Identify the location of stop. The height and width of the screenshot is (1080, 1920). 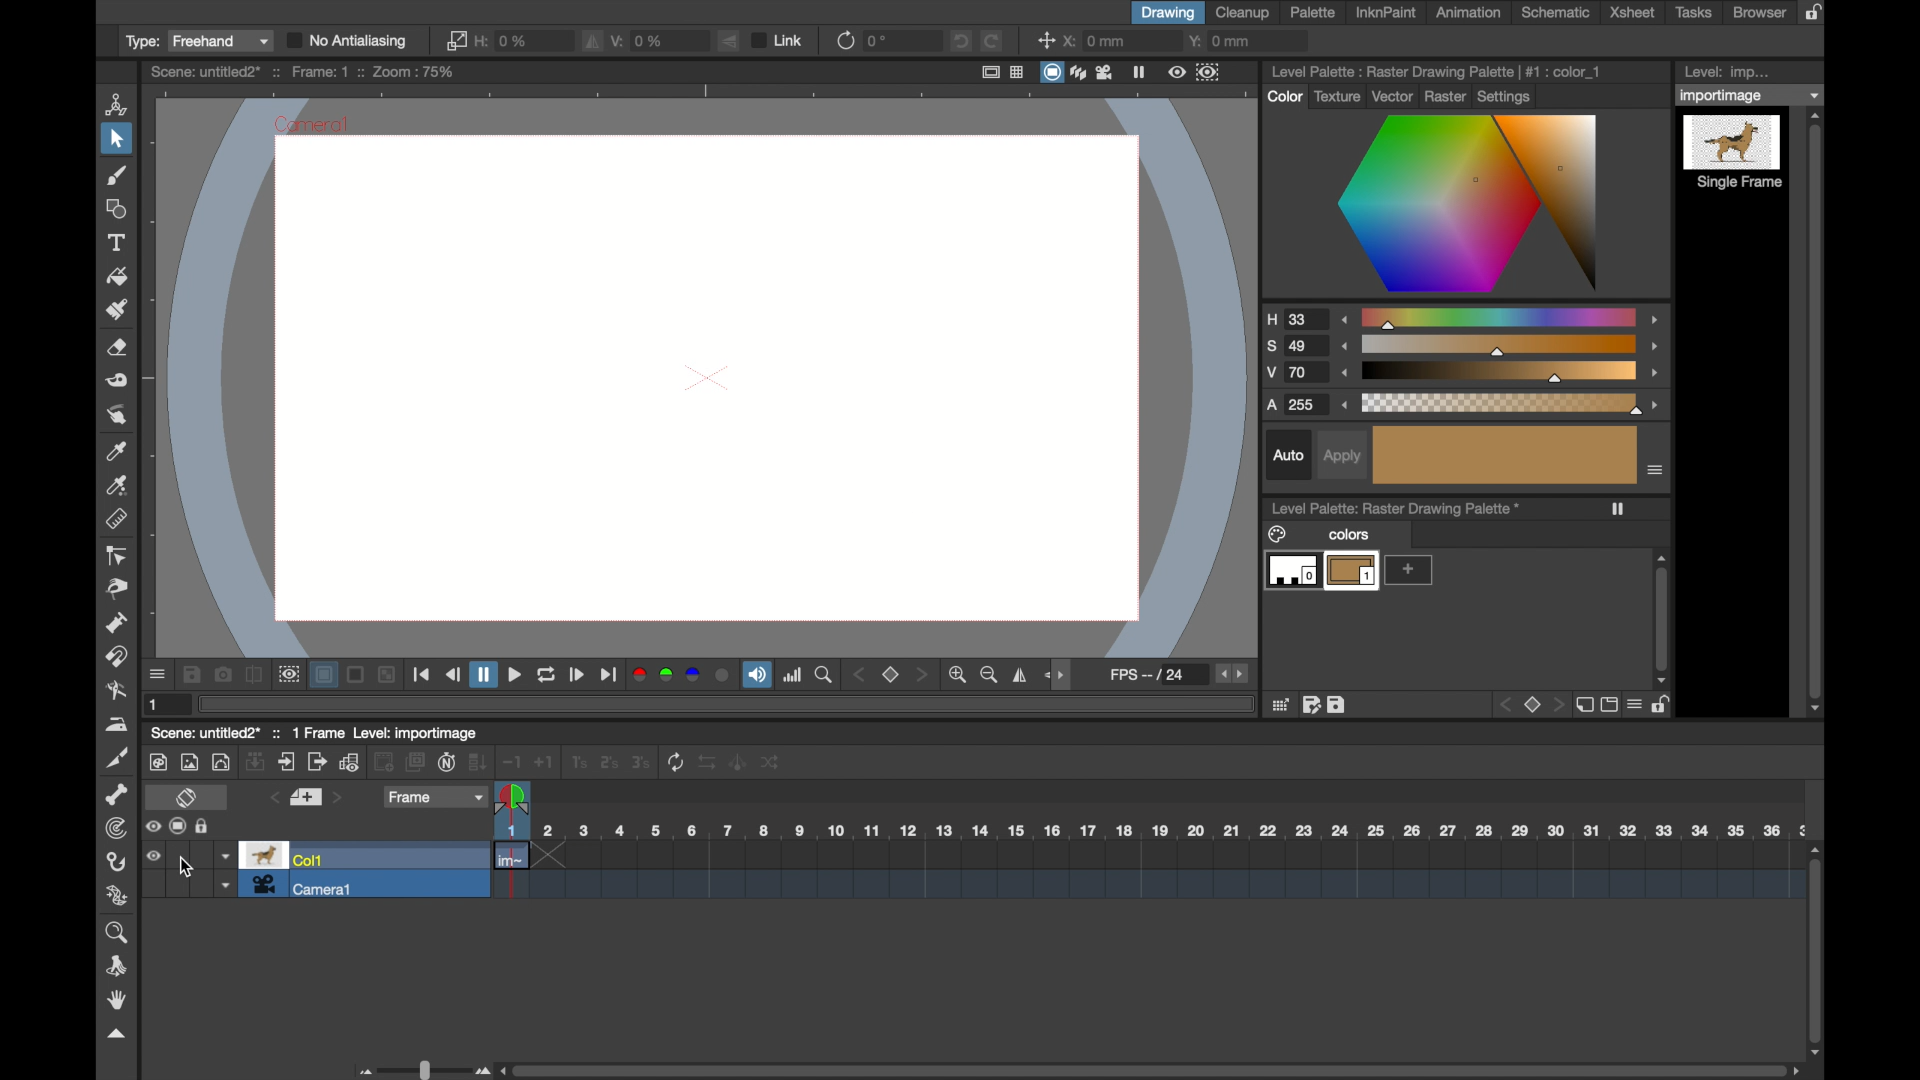
(892, 675).